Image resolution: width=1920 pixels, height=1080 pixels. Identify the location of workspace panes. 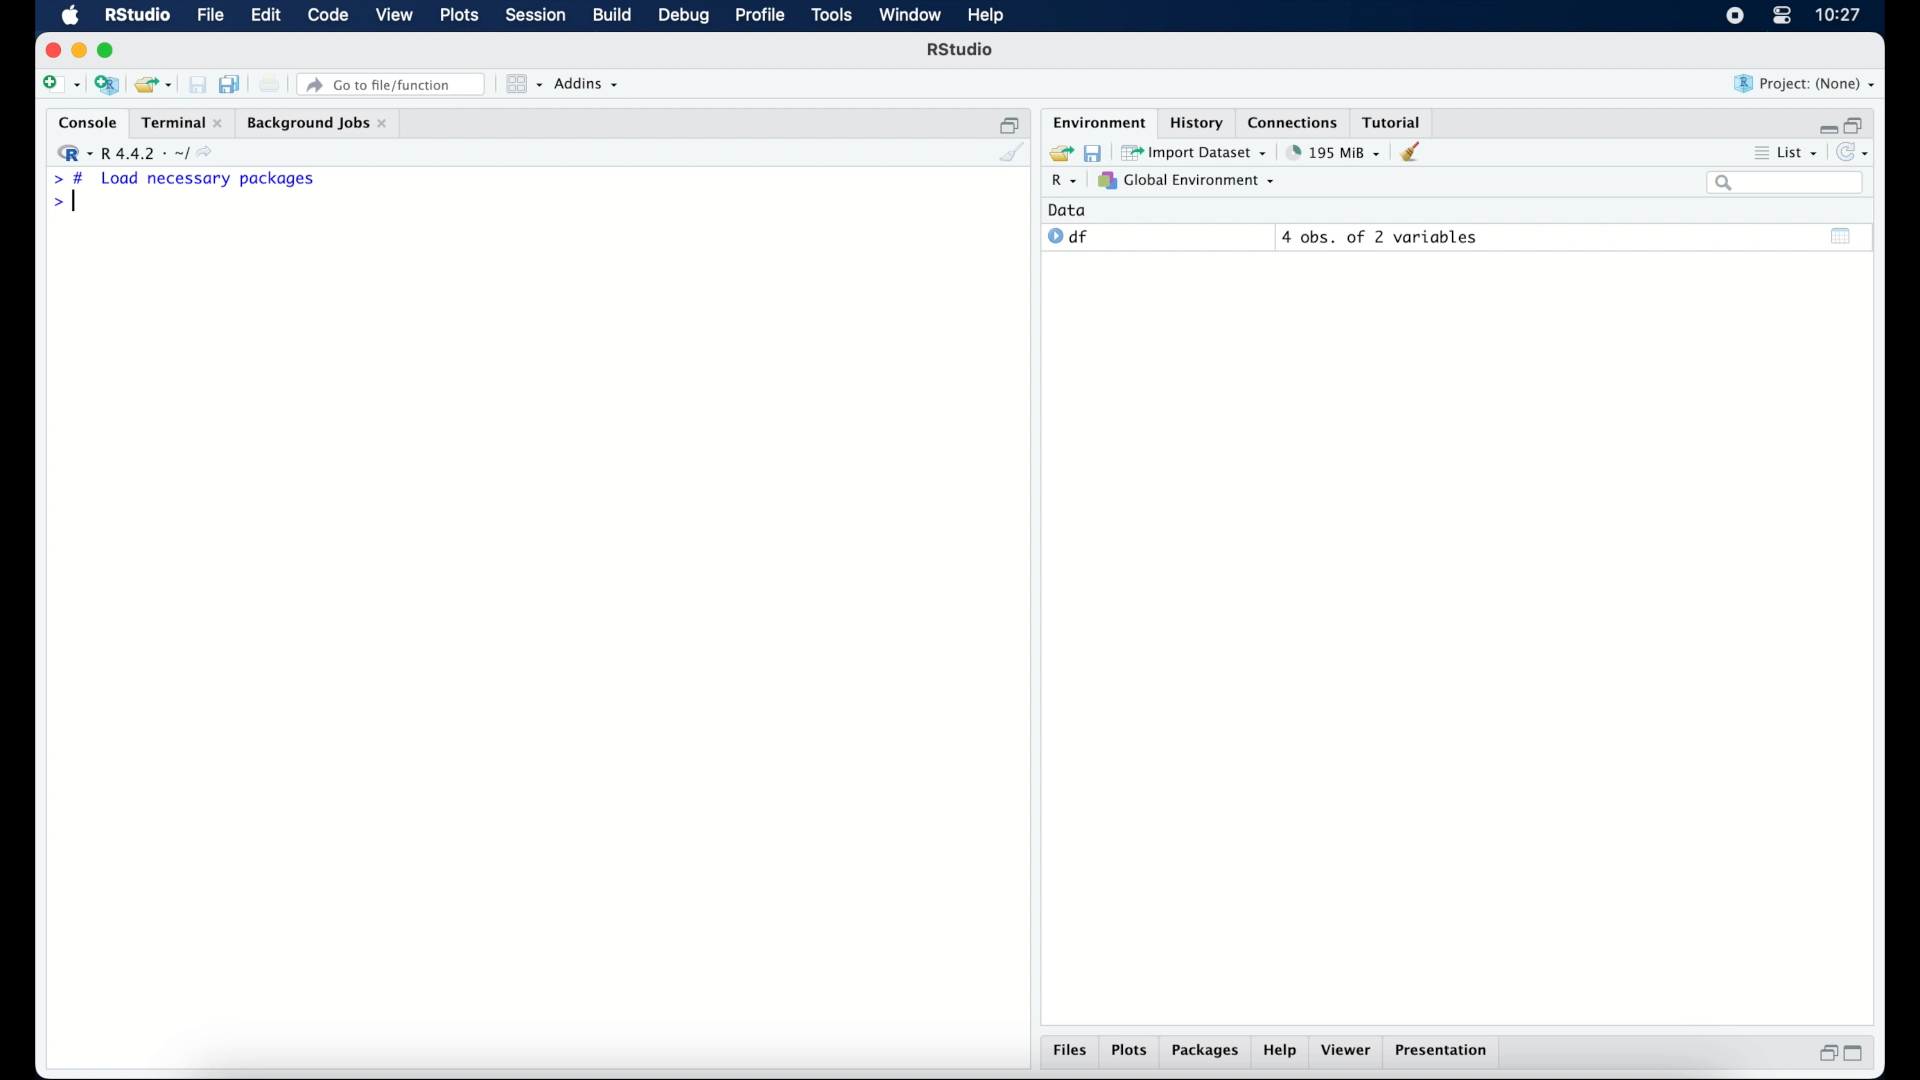
(522, 84).